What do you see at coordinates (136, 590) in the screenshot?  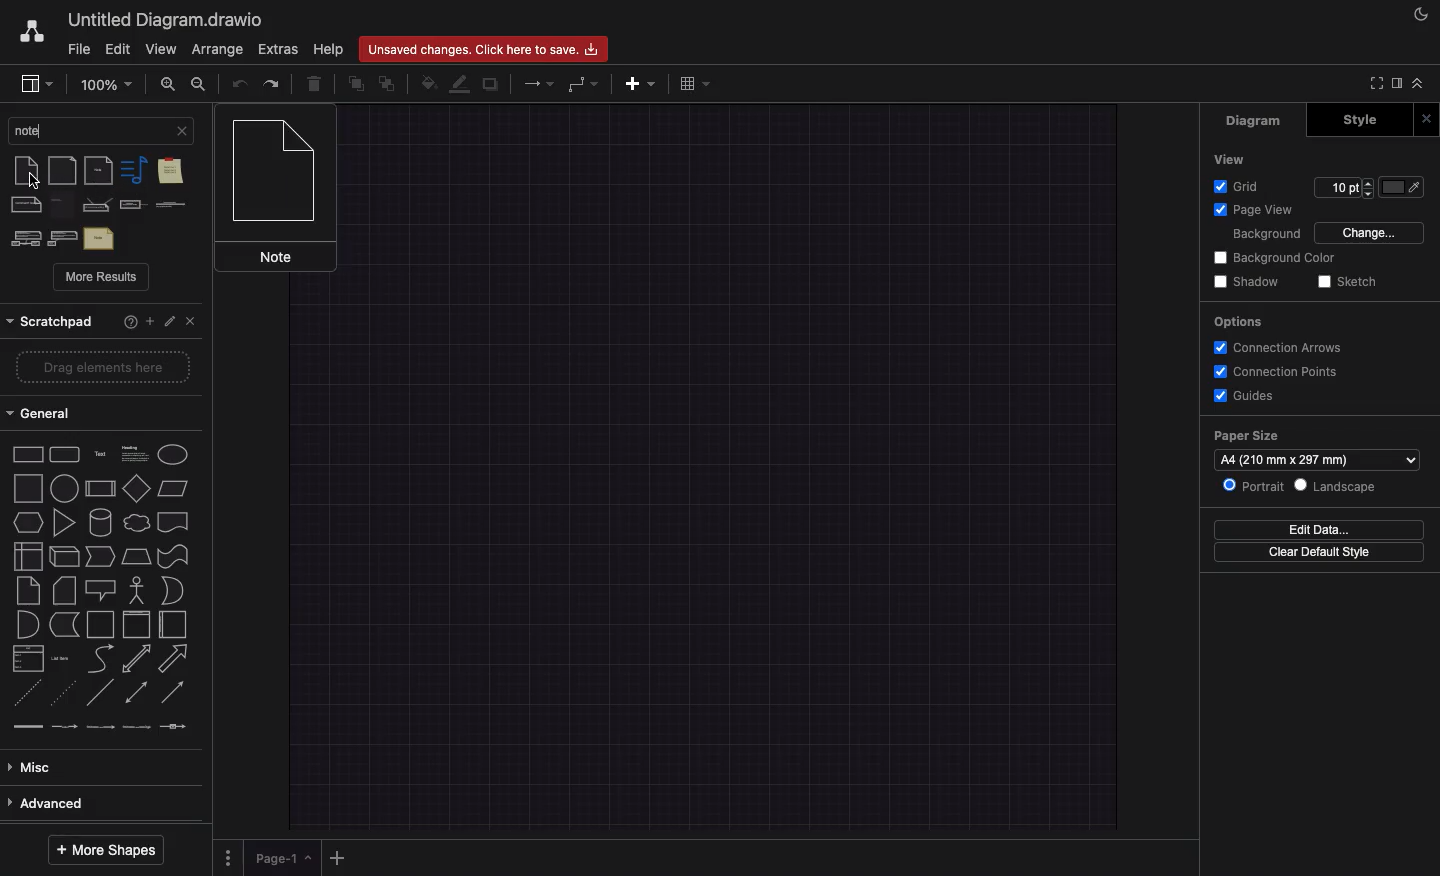 I see `actor` at bounding box center [136, 590].